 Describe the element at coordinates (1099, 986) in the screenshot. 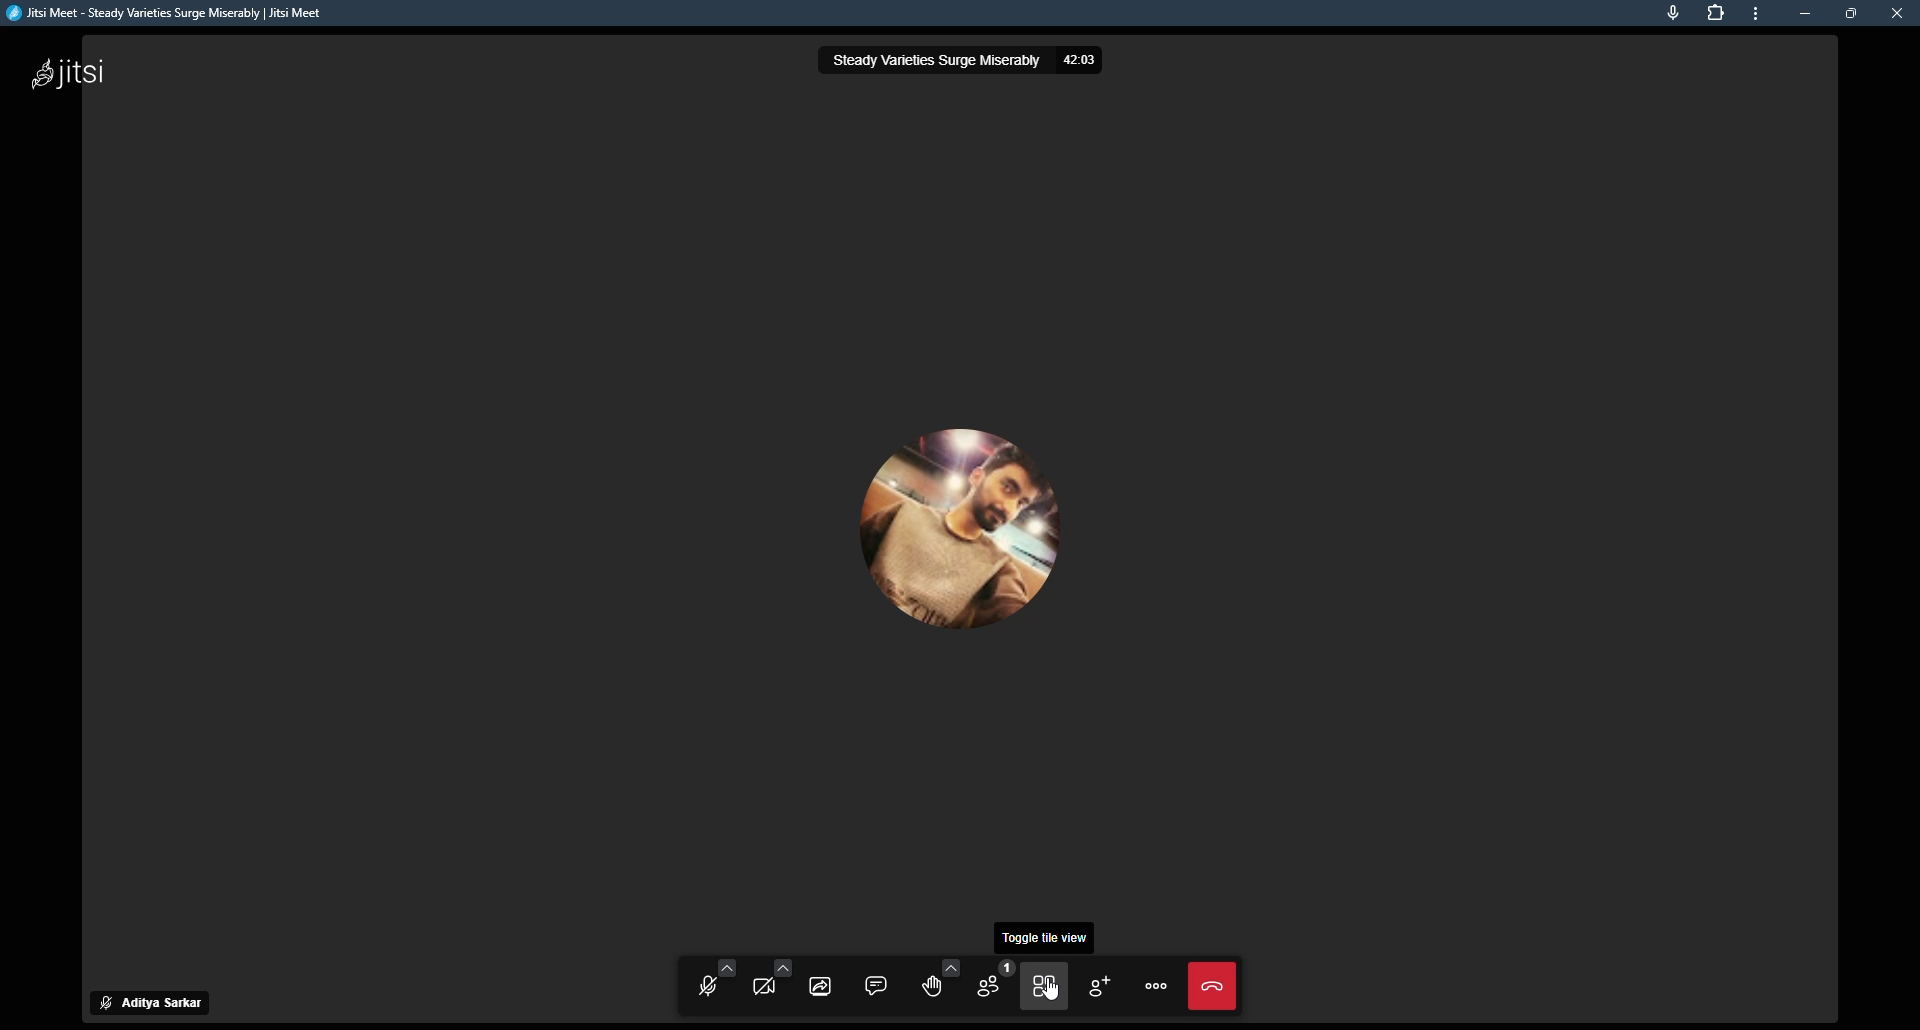

I see `invite people` at that location.